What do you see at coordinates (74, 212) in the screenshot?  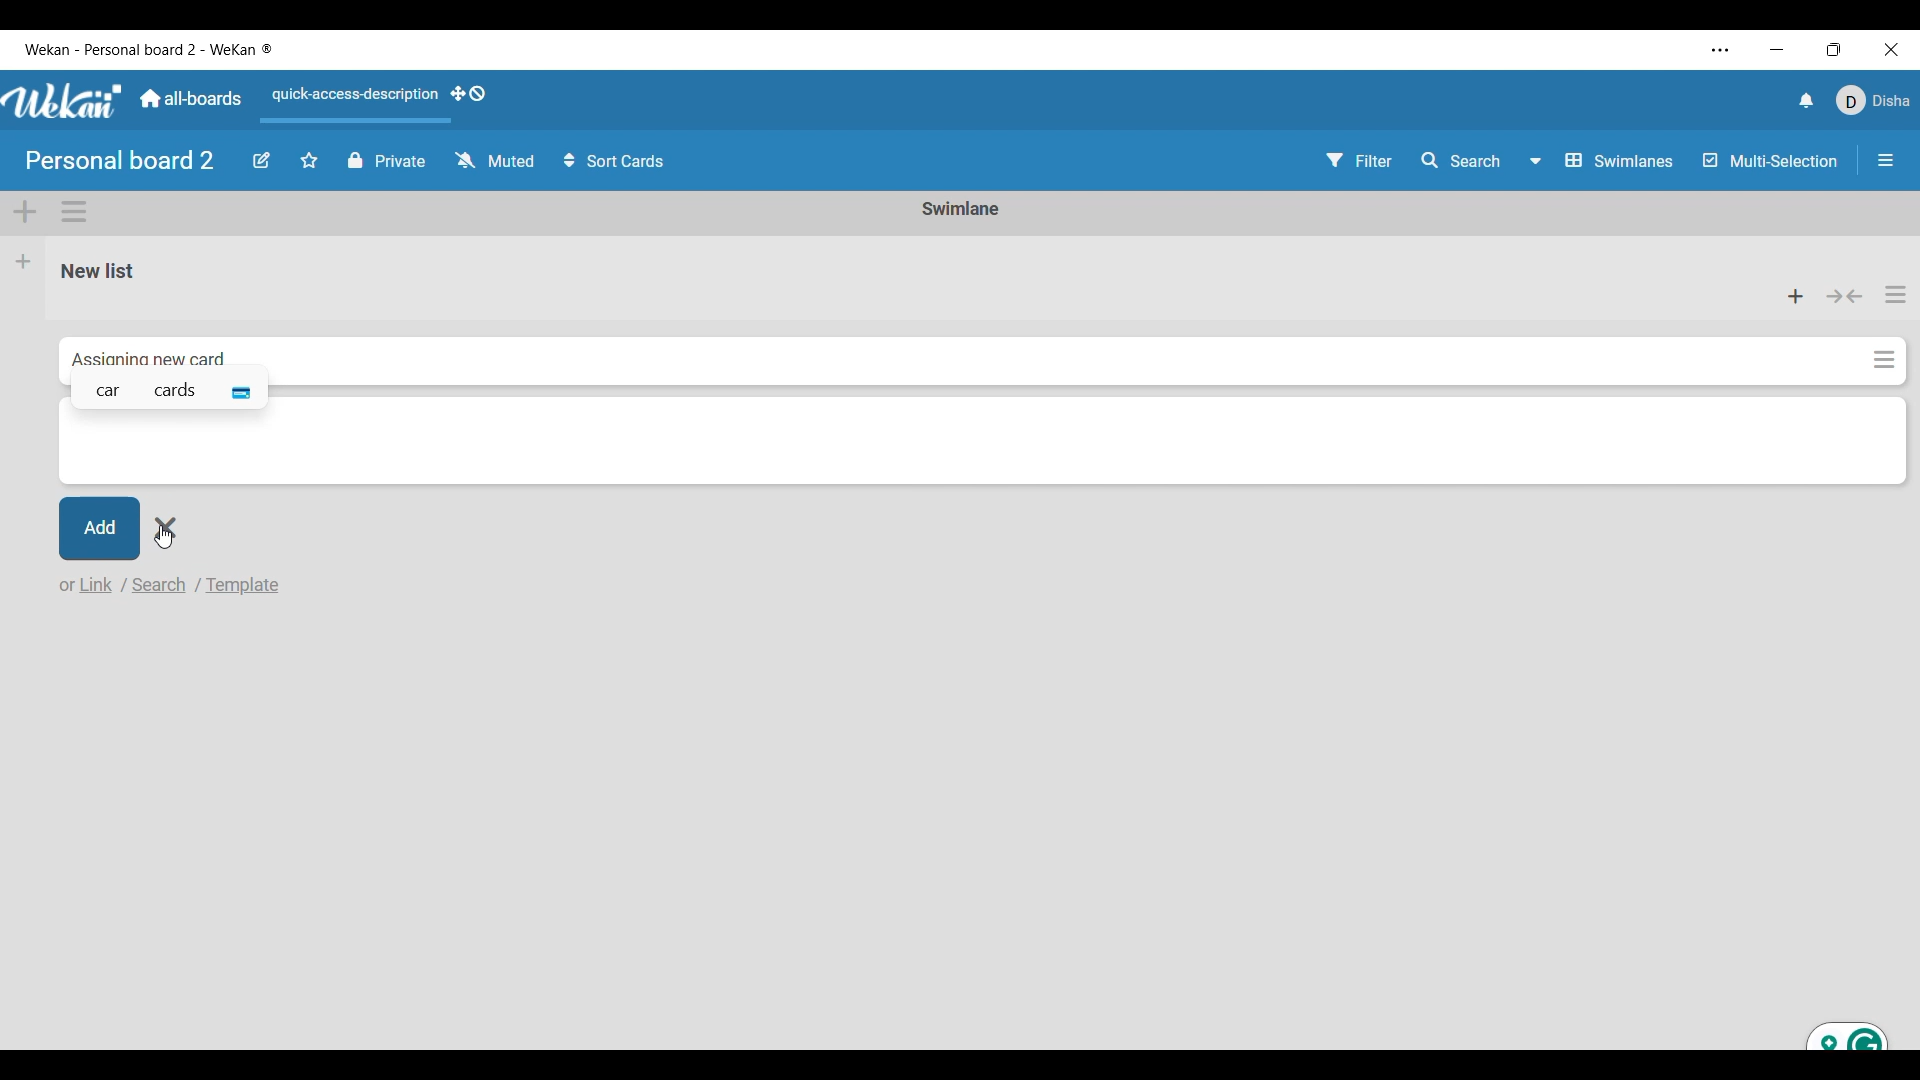 I see `Swimlane actions` at bounding box center [74, 212].